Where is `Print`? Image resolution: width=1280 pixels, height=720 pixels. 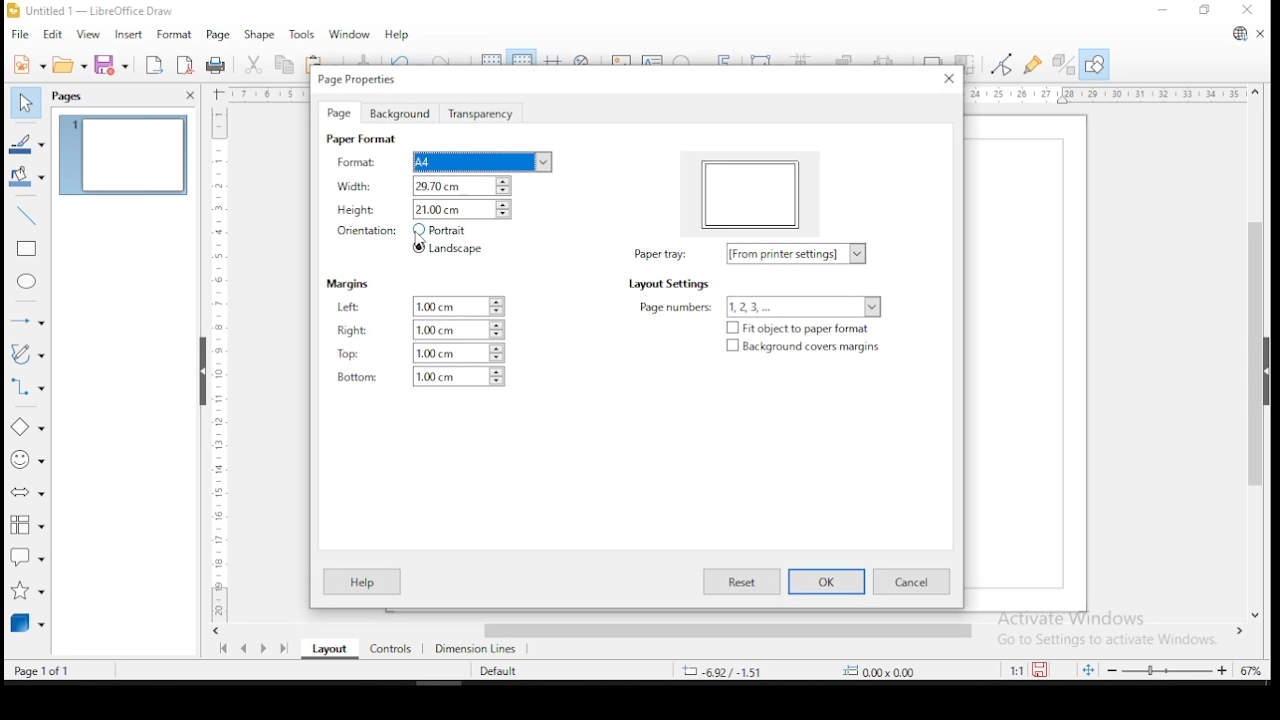 Print is located at coordinates (216, 64).